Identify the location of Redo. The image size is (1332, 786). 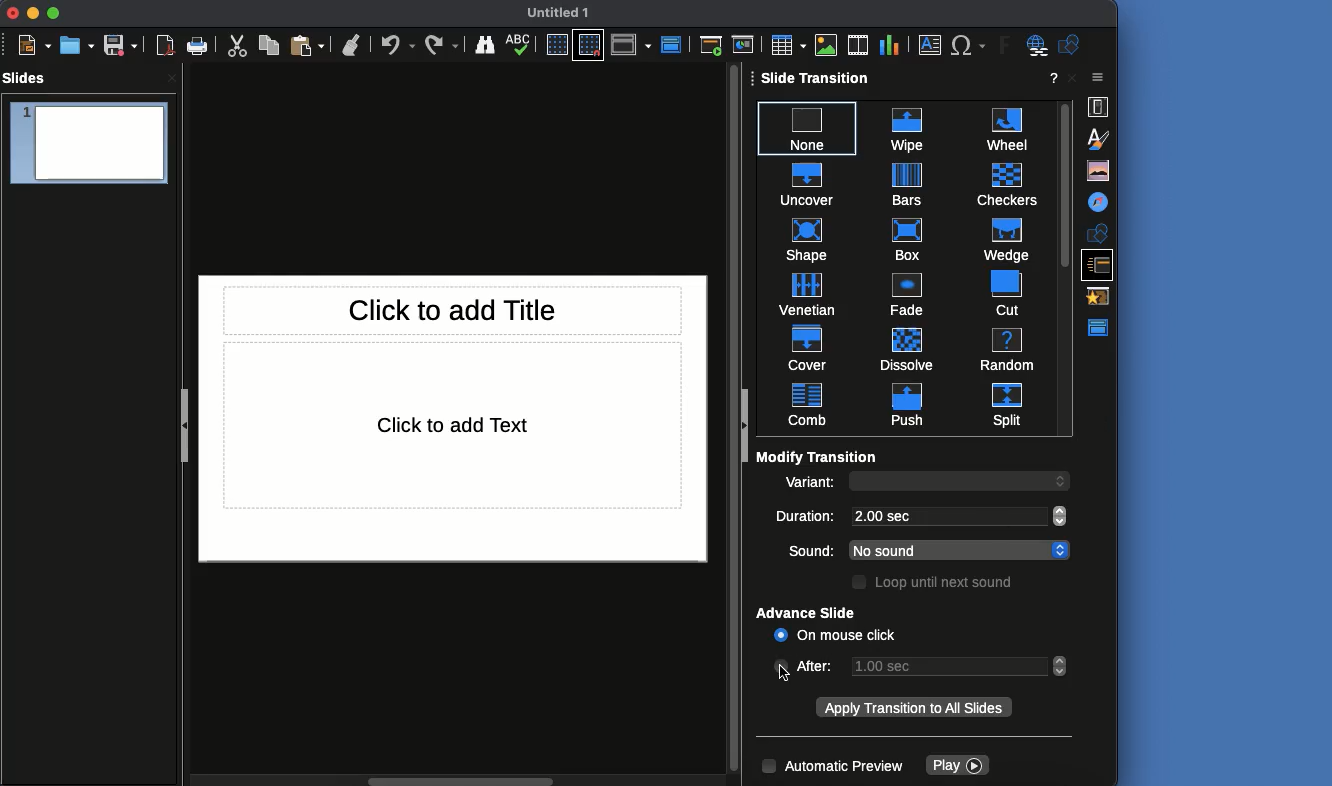
(442, 44).